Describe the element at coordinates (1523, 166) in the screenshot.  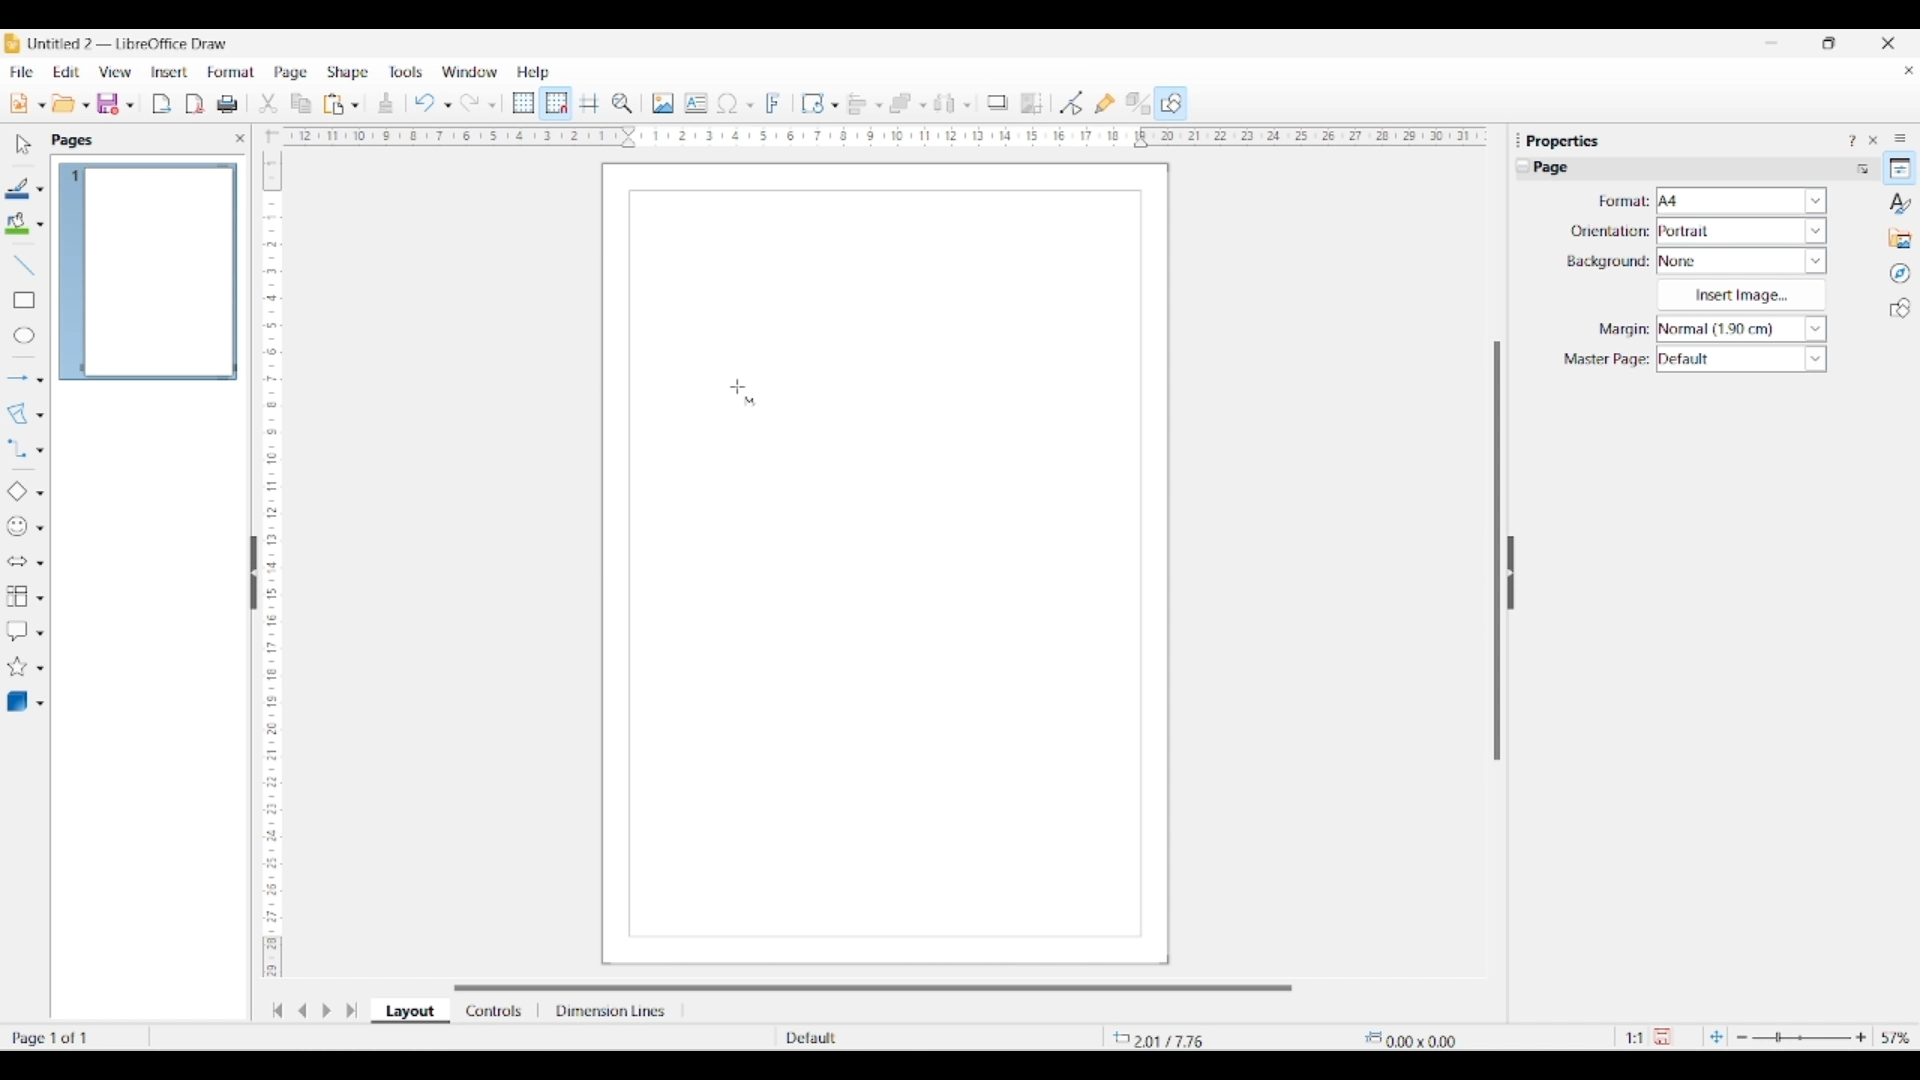
I see `Collapse page settings` at that location.